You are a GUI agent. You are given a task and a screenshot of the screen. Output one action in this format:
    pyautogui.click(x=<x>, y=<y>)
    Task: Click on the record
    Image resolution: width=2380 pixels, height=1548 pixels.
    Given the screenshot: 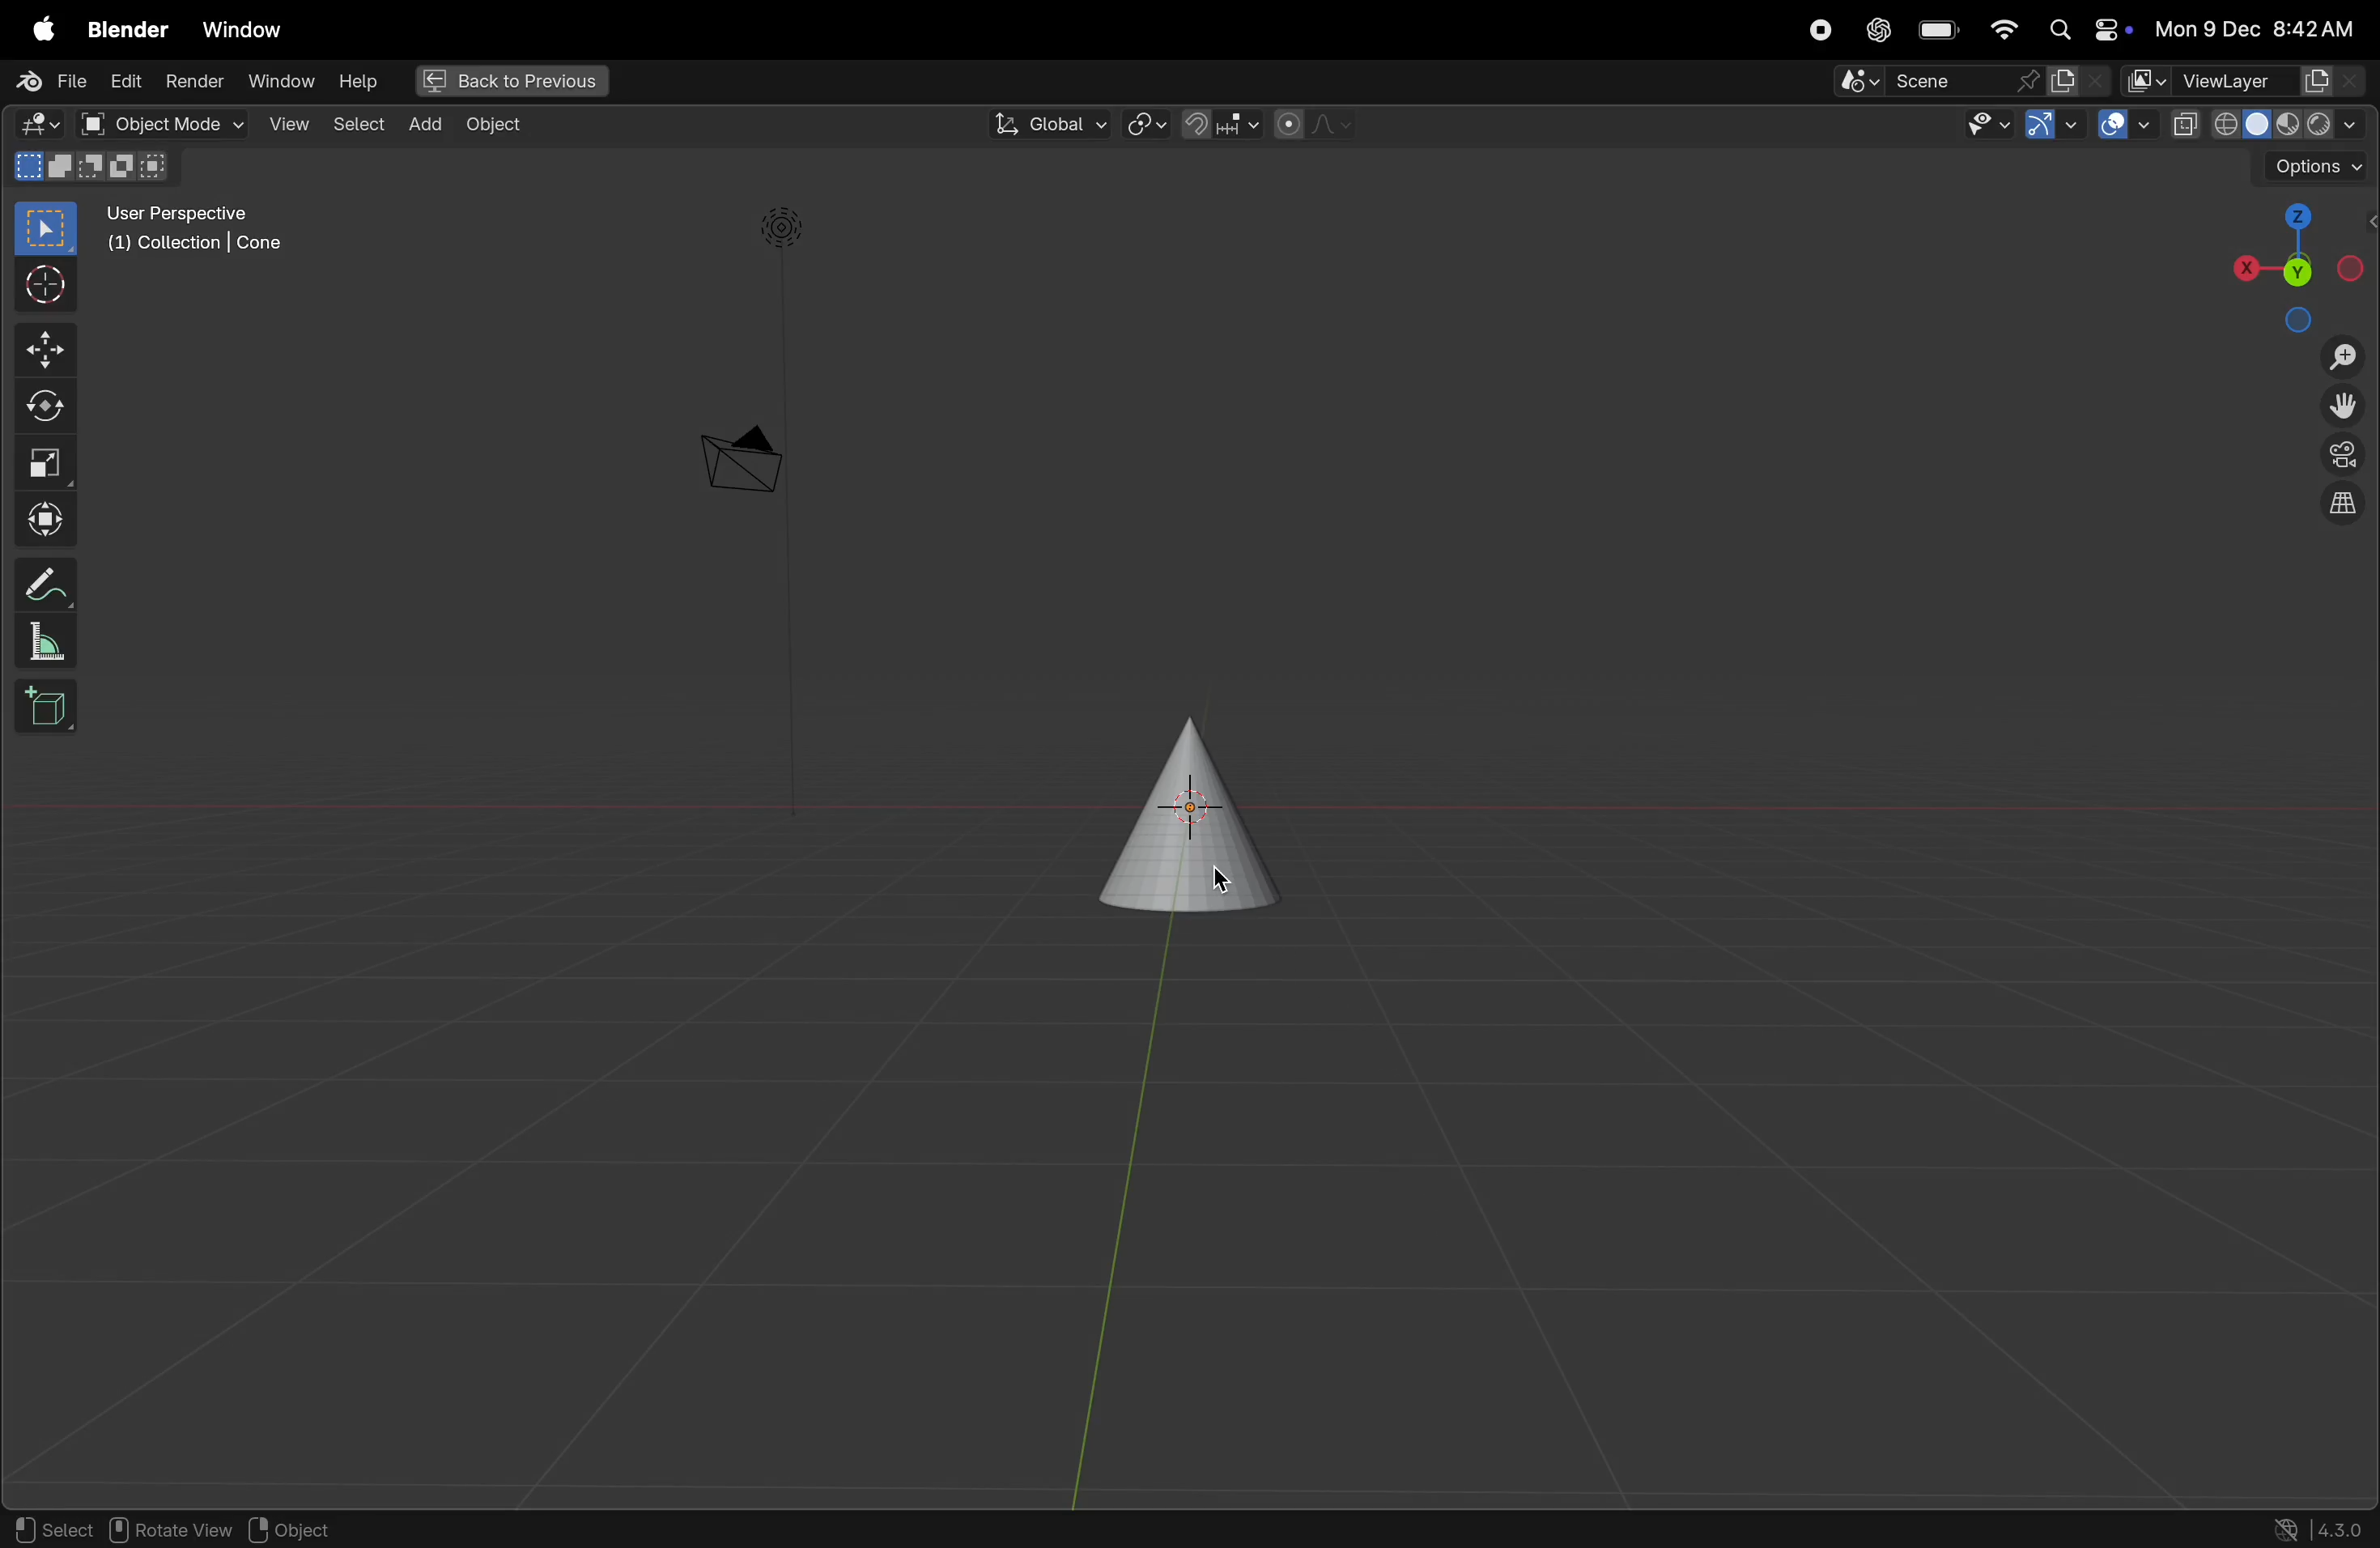 What is the action you would take?
    pyautogui.click(x=1821, y=30)
    